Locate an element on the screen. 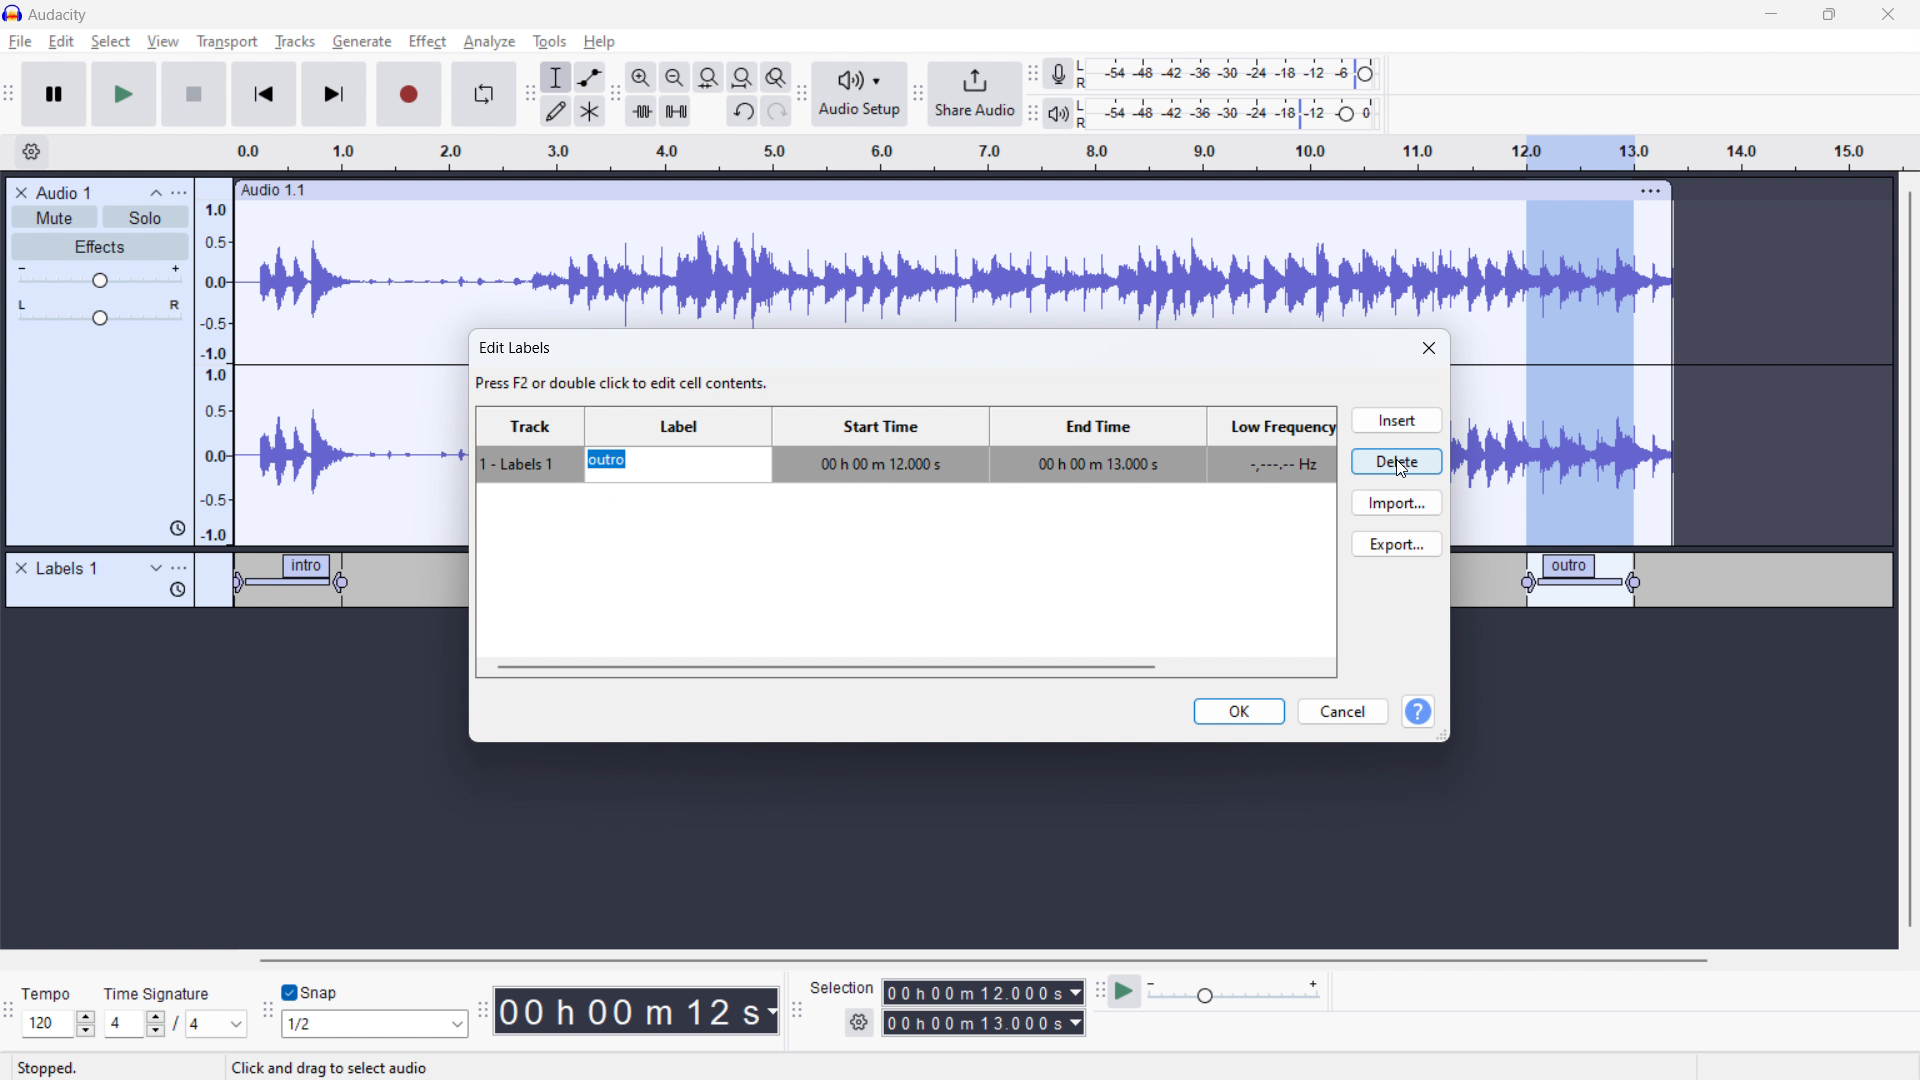 Image resolution: width=1920 pixels, height=1080 pixels. set tempo is located at coordinates (62, 1024).